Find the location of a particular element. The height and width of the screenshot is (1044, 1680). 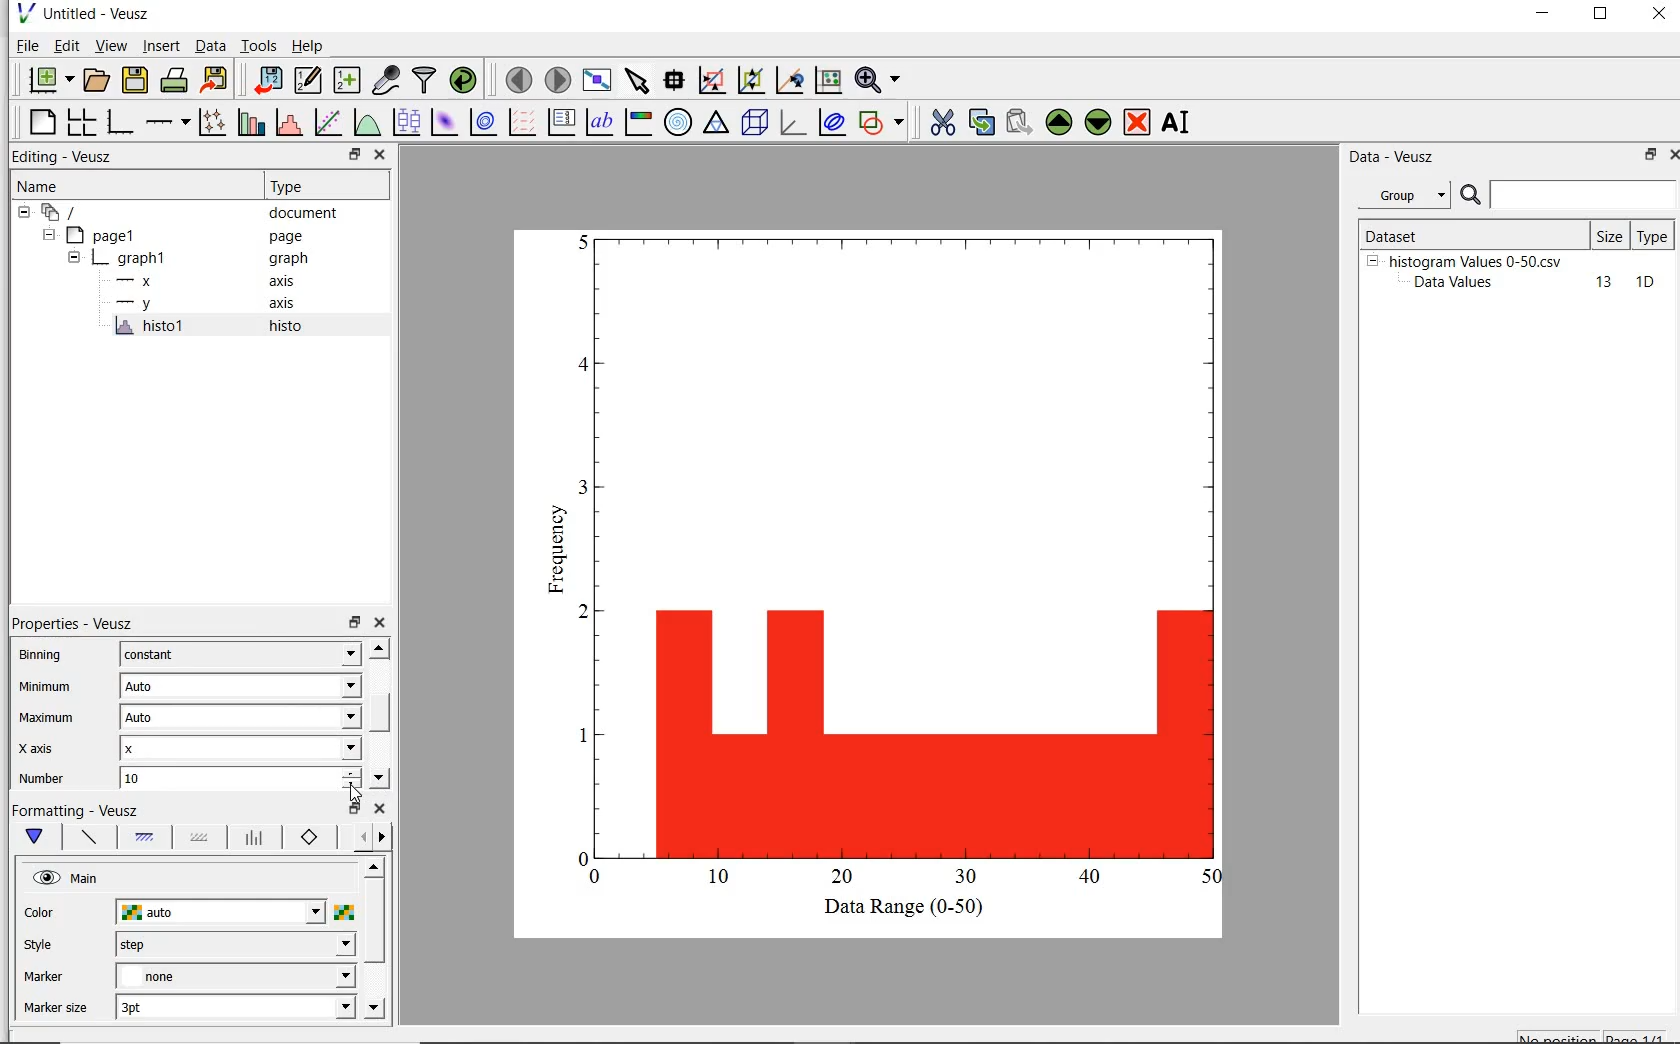

new document is located at coordinates (49, 79).